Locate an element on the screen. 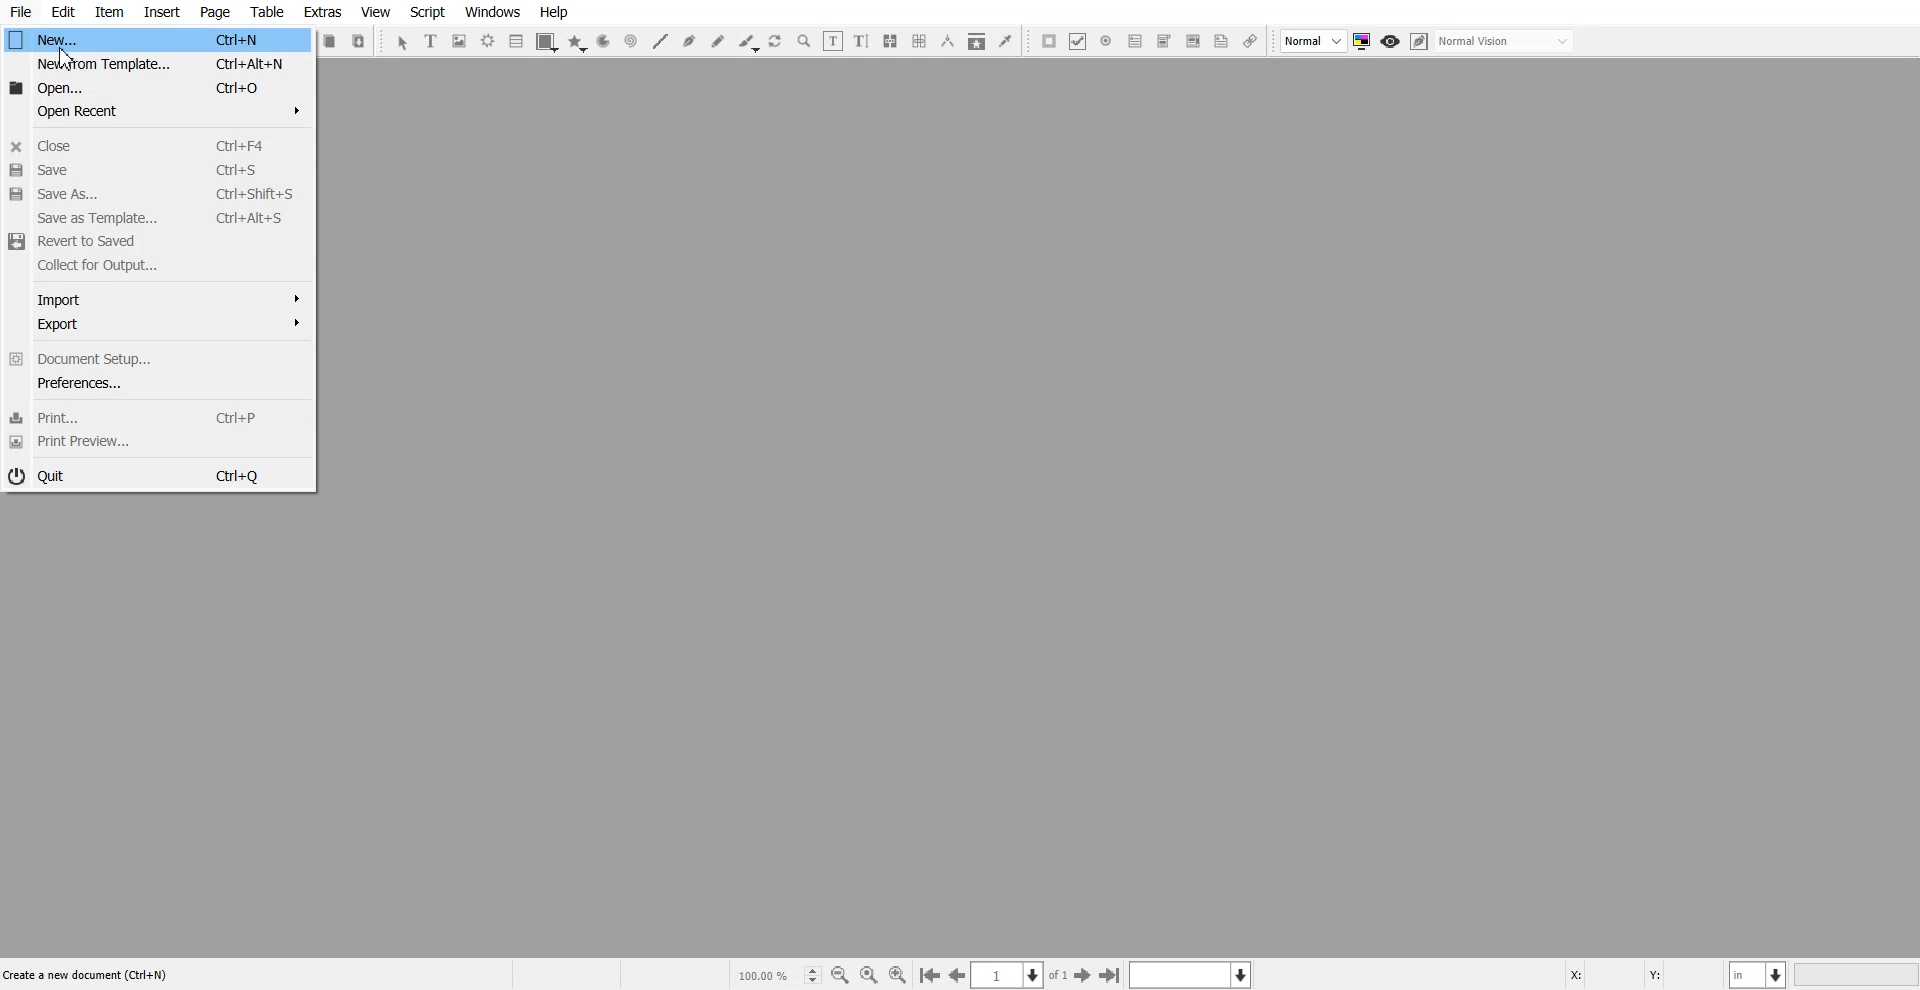  Open is located at coordinates (157, 87).